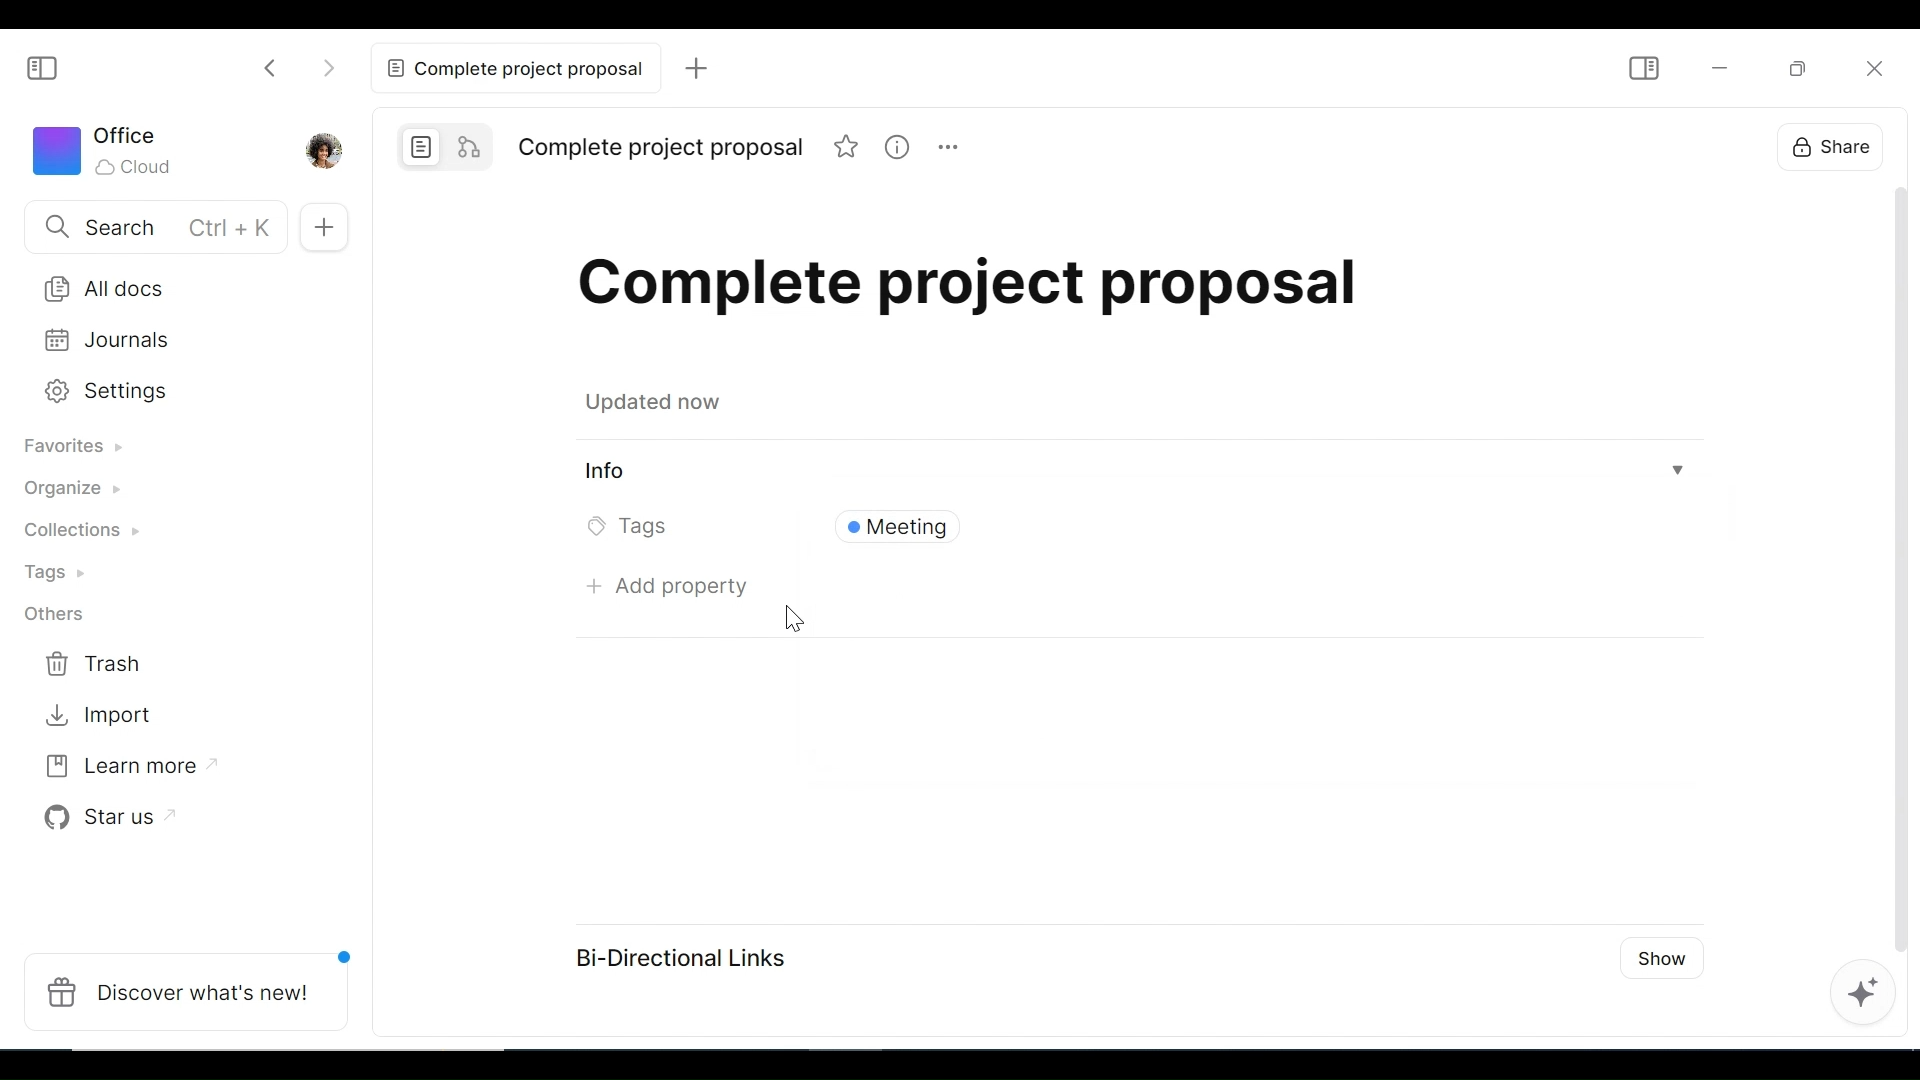  I want to click on Discover what's new, so click(189, 991).